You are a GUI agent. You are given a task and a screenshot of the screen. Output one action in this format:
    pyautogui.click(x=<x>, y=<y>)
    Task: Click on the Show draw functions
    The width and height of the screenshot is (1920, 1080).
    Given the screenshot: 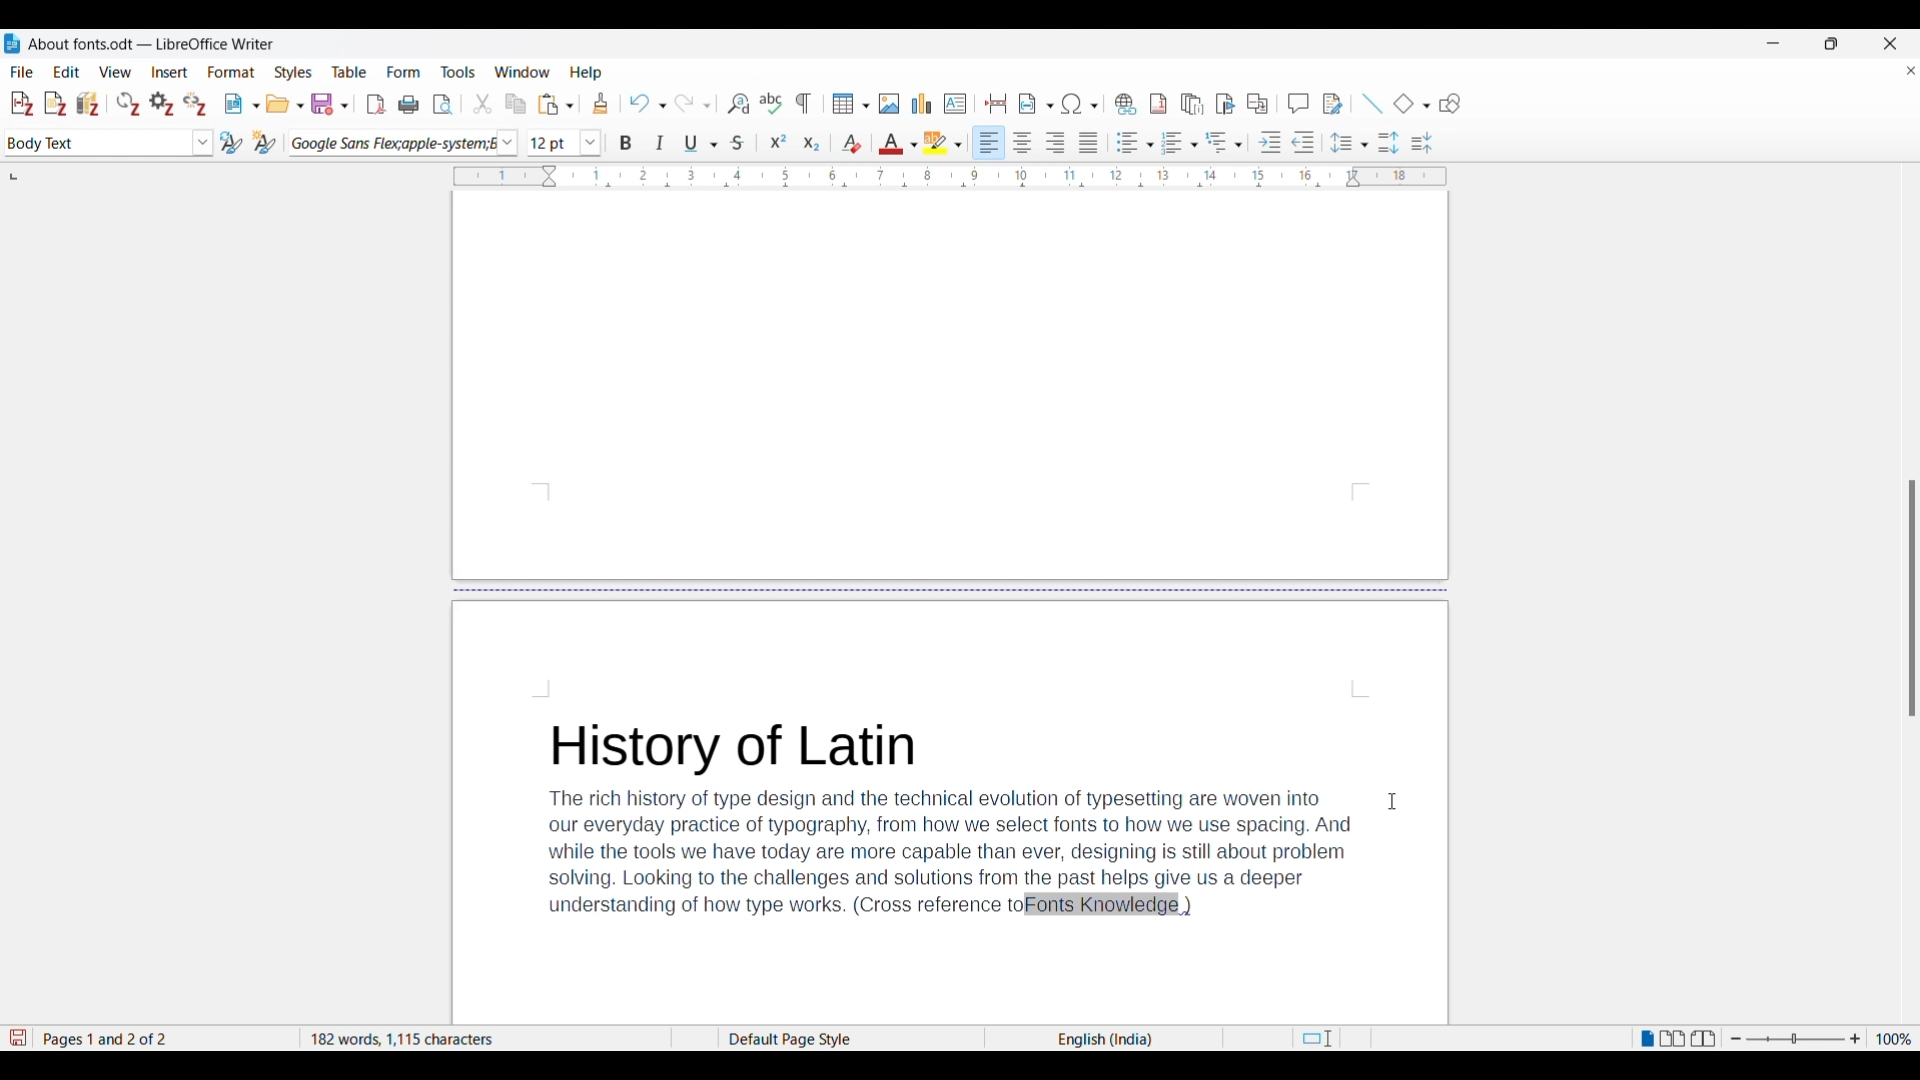 What is the action you would take?
    pyautogui.click(x=1450, y=104)
    